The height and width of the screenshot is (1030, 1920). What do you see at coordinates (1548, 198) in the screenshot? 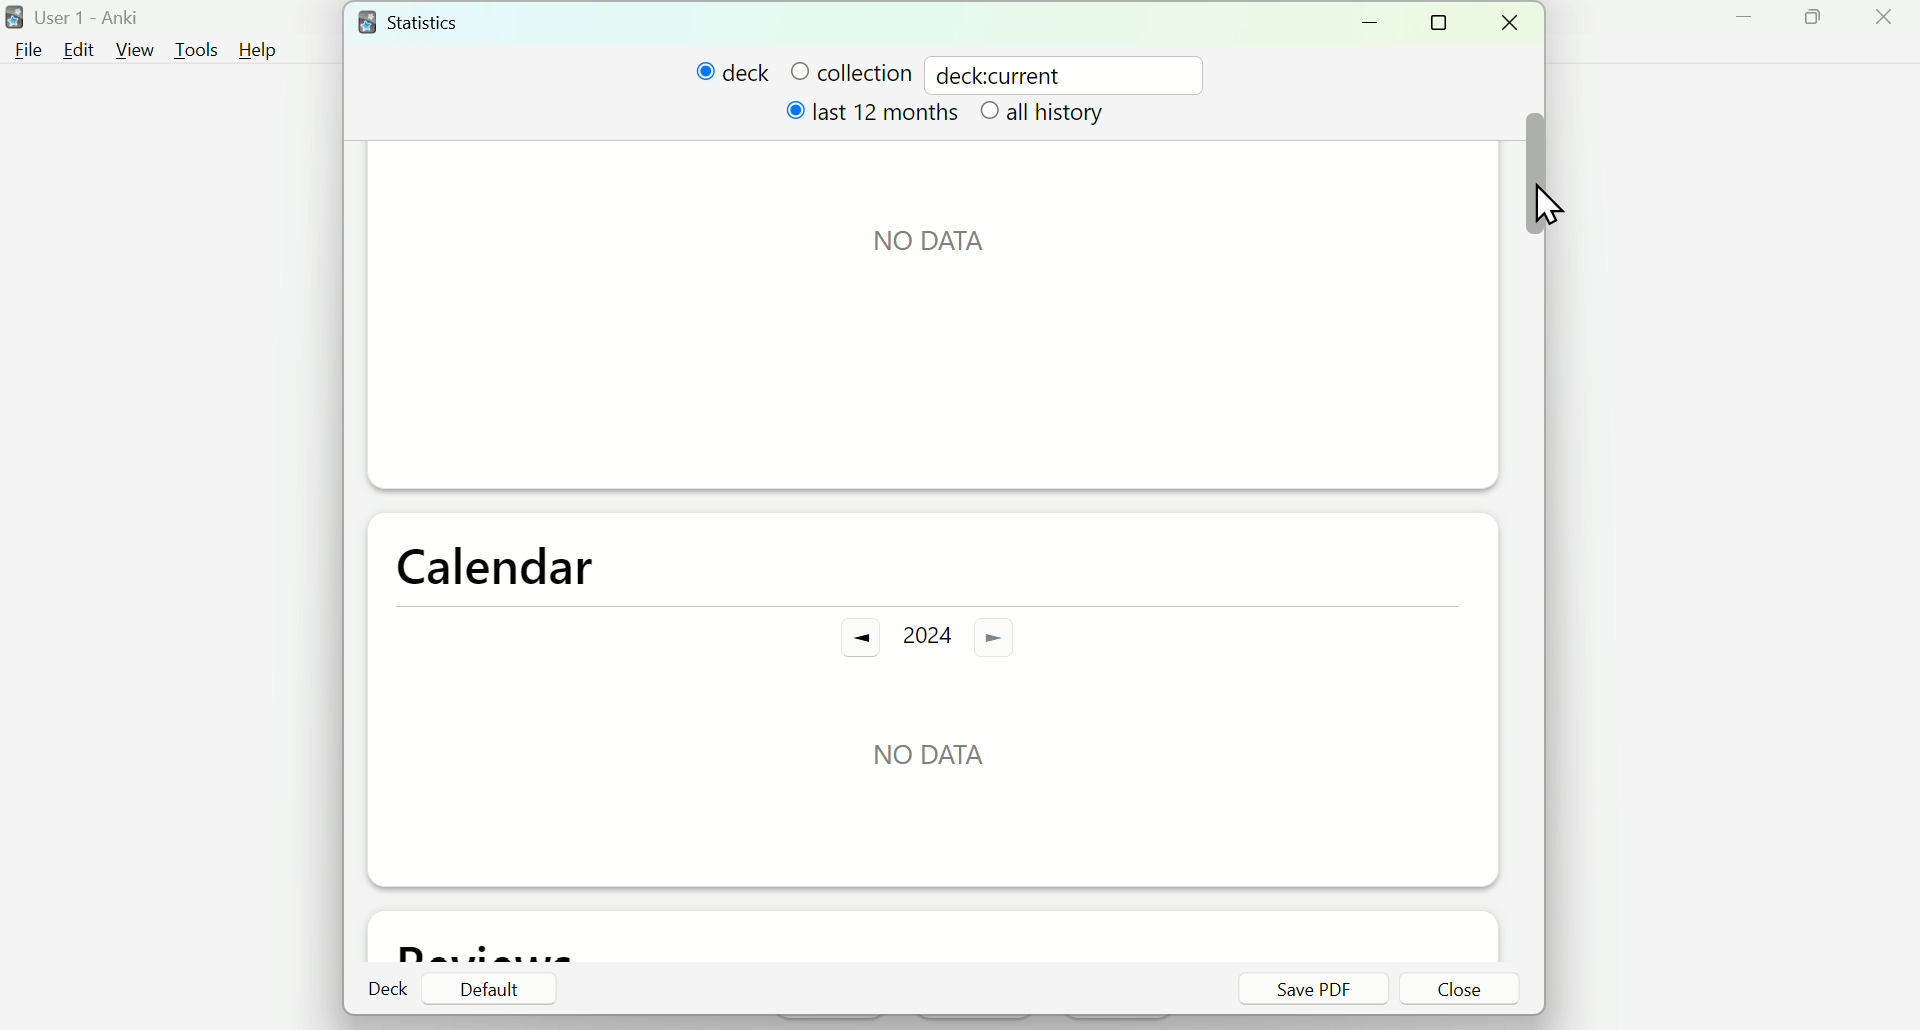
I see `cursor` at bounding box center [1548, 198].